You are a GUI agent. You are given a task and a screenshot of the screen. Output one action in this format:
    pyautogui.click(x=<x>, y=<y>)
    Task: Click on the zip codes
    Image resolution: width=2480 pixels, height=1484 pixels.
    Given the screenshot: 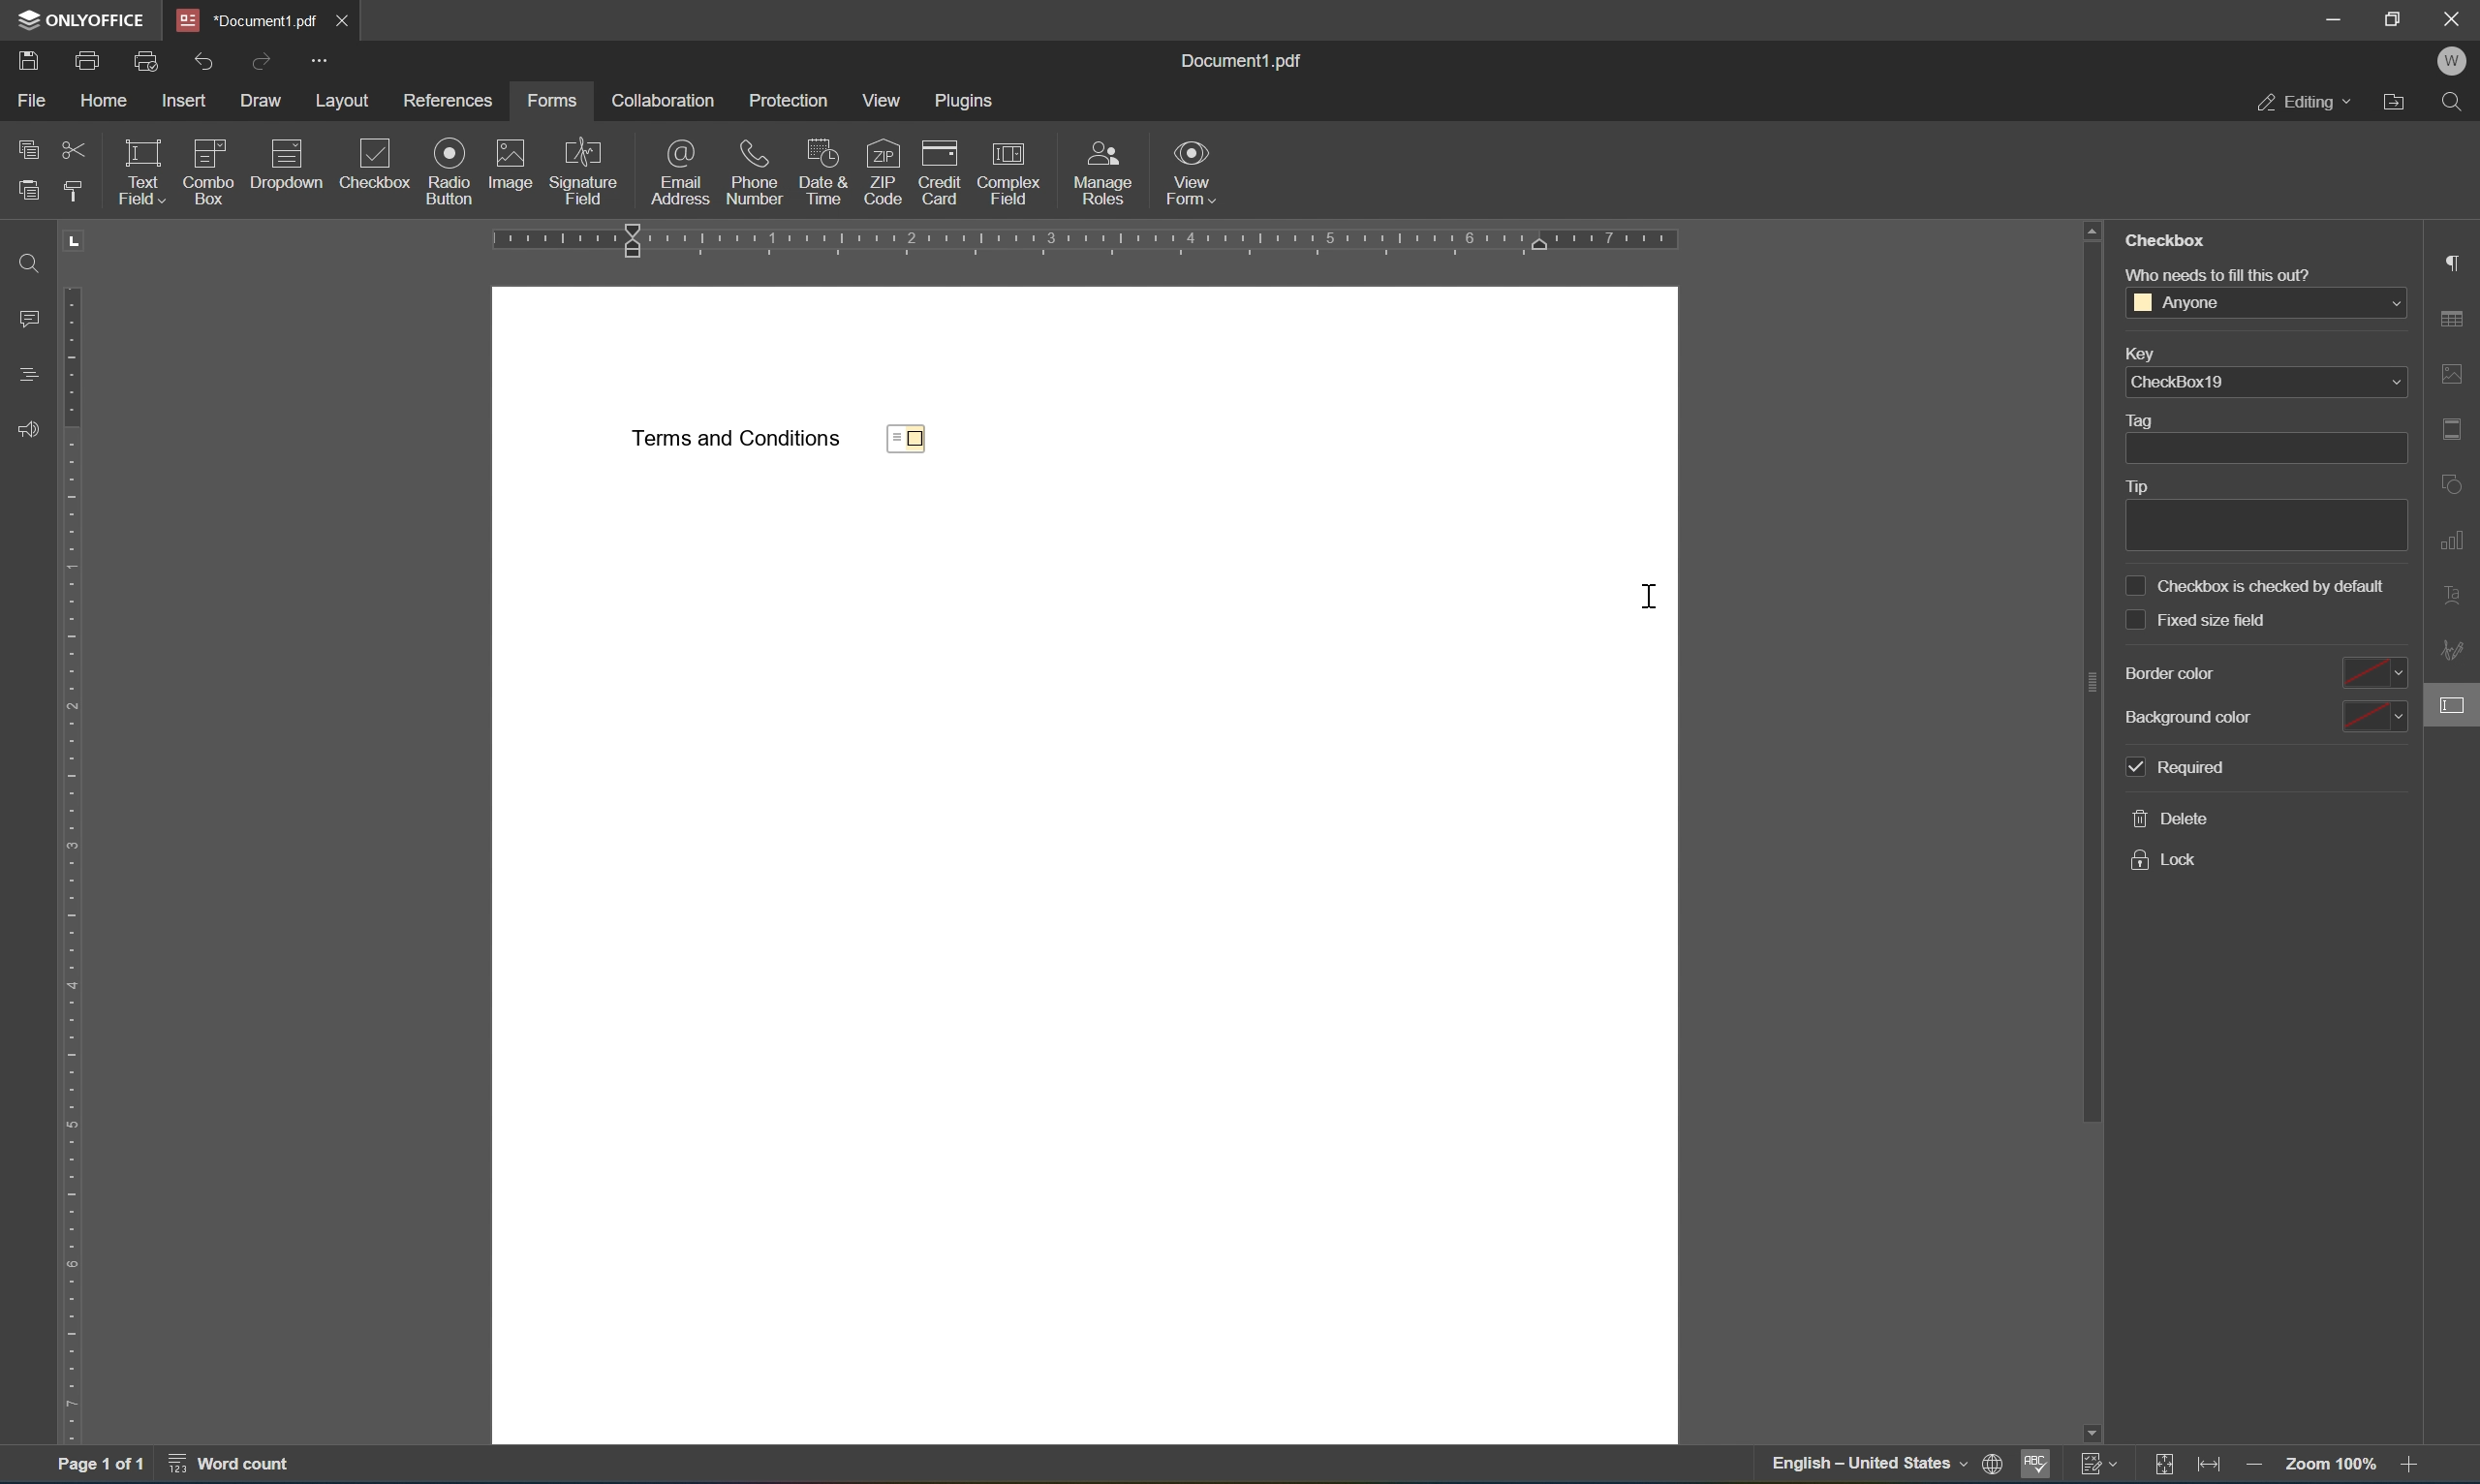 What is the action you would take?
    pyautogui.click(x=882, y=170)
    